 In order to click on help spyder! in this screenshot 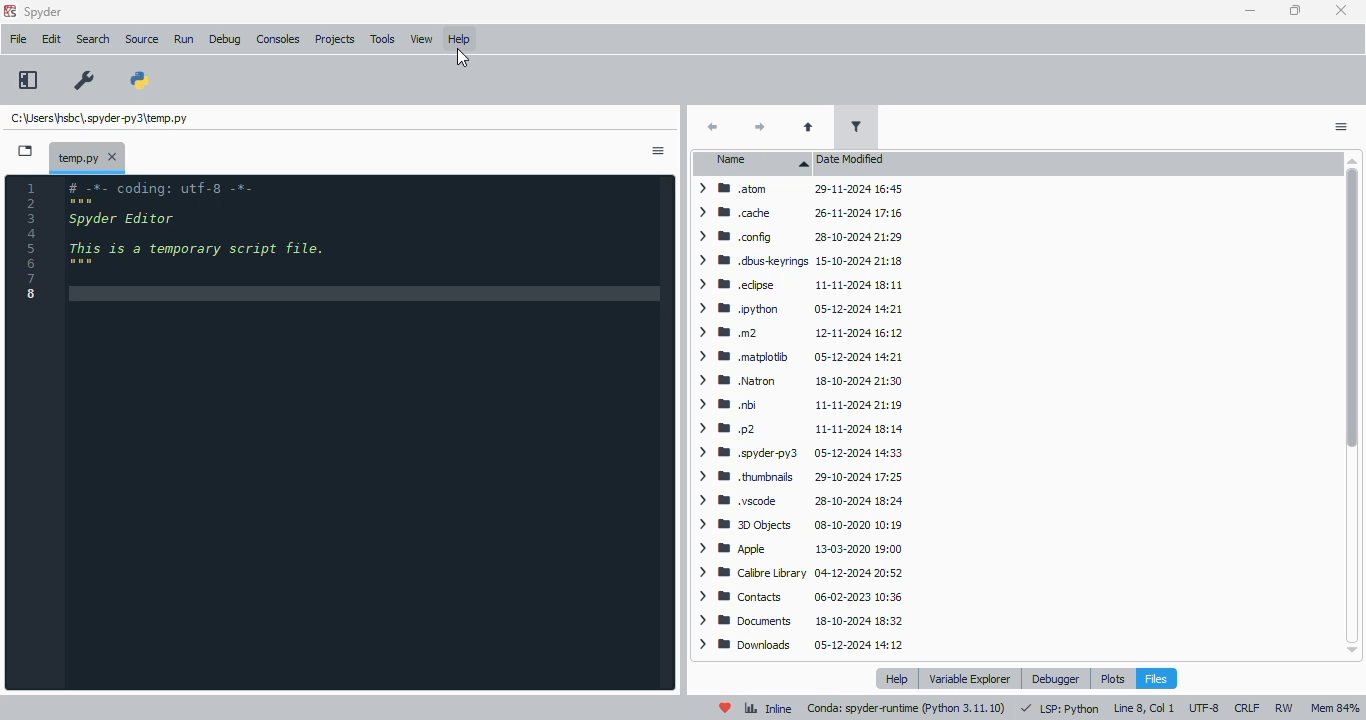, I will do `click(725, 707)`.